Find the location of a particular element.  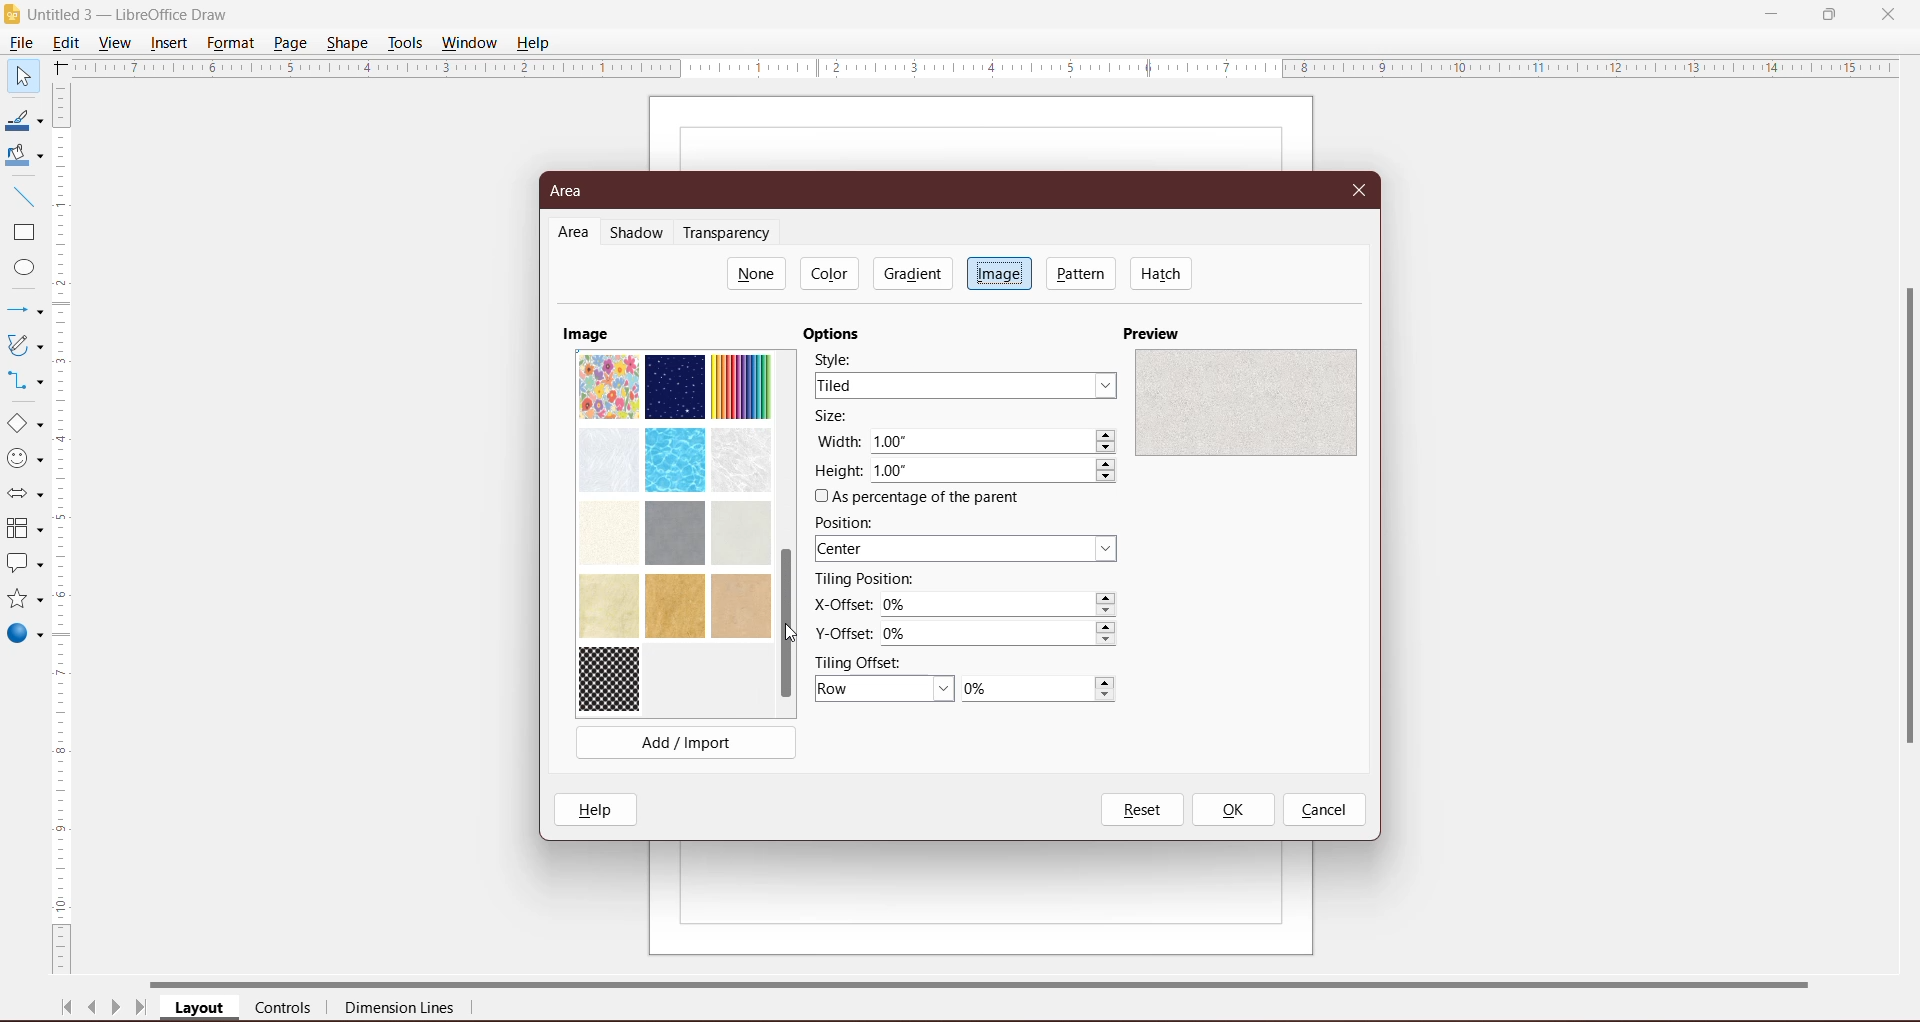

None is located at coordinates (757, 273).